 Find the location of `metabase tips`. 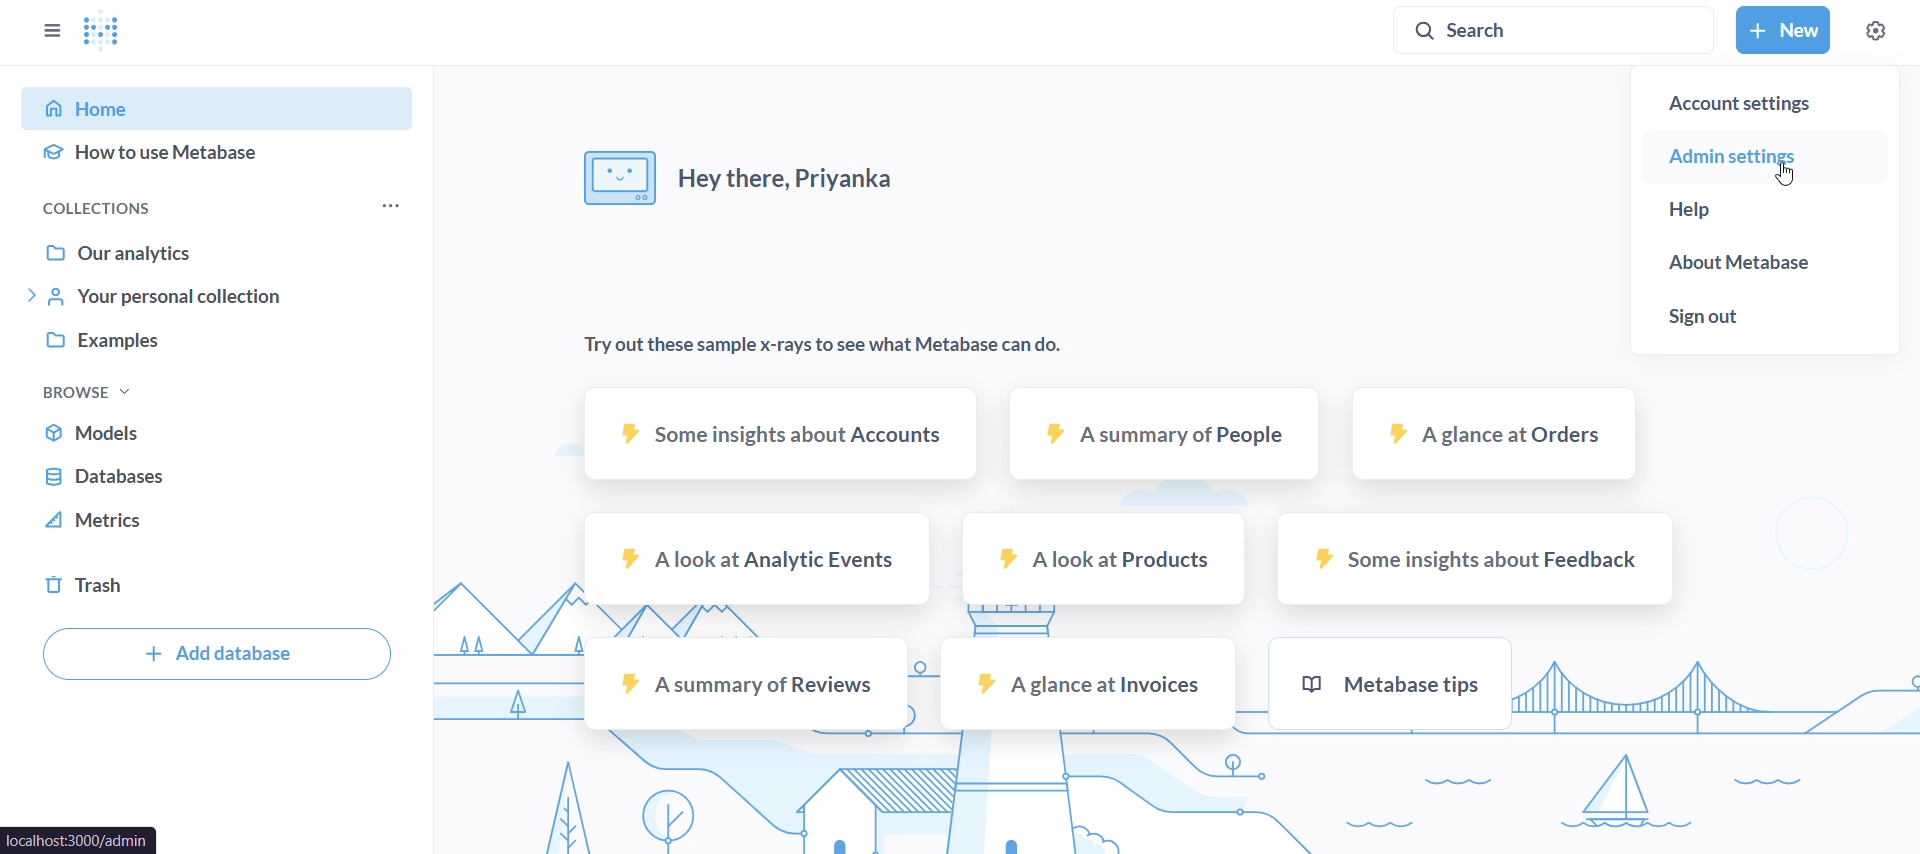

metabase tips is located at coordinates (1390, 683).